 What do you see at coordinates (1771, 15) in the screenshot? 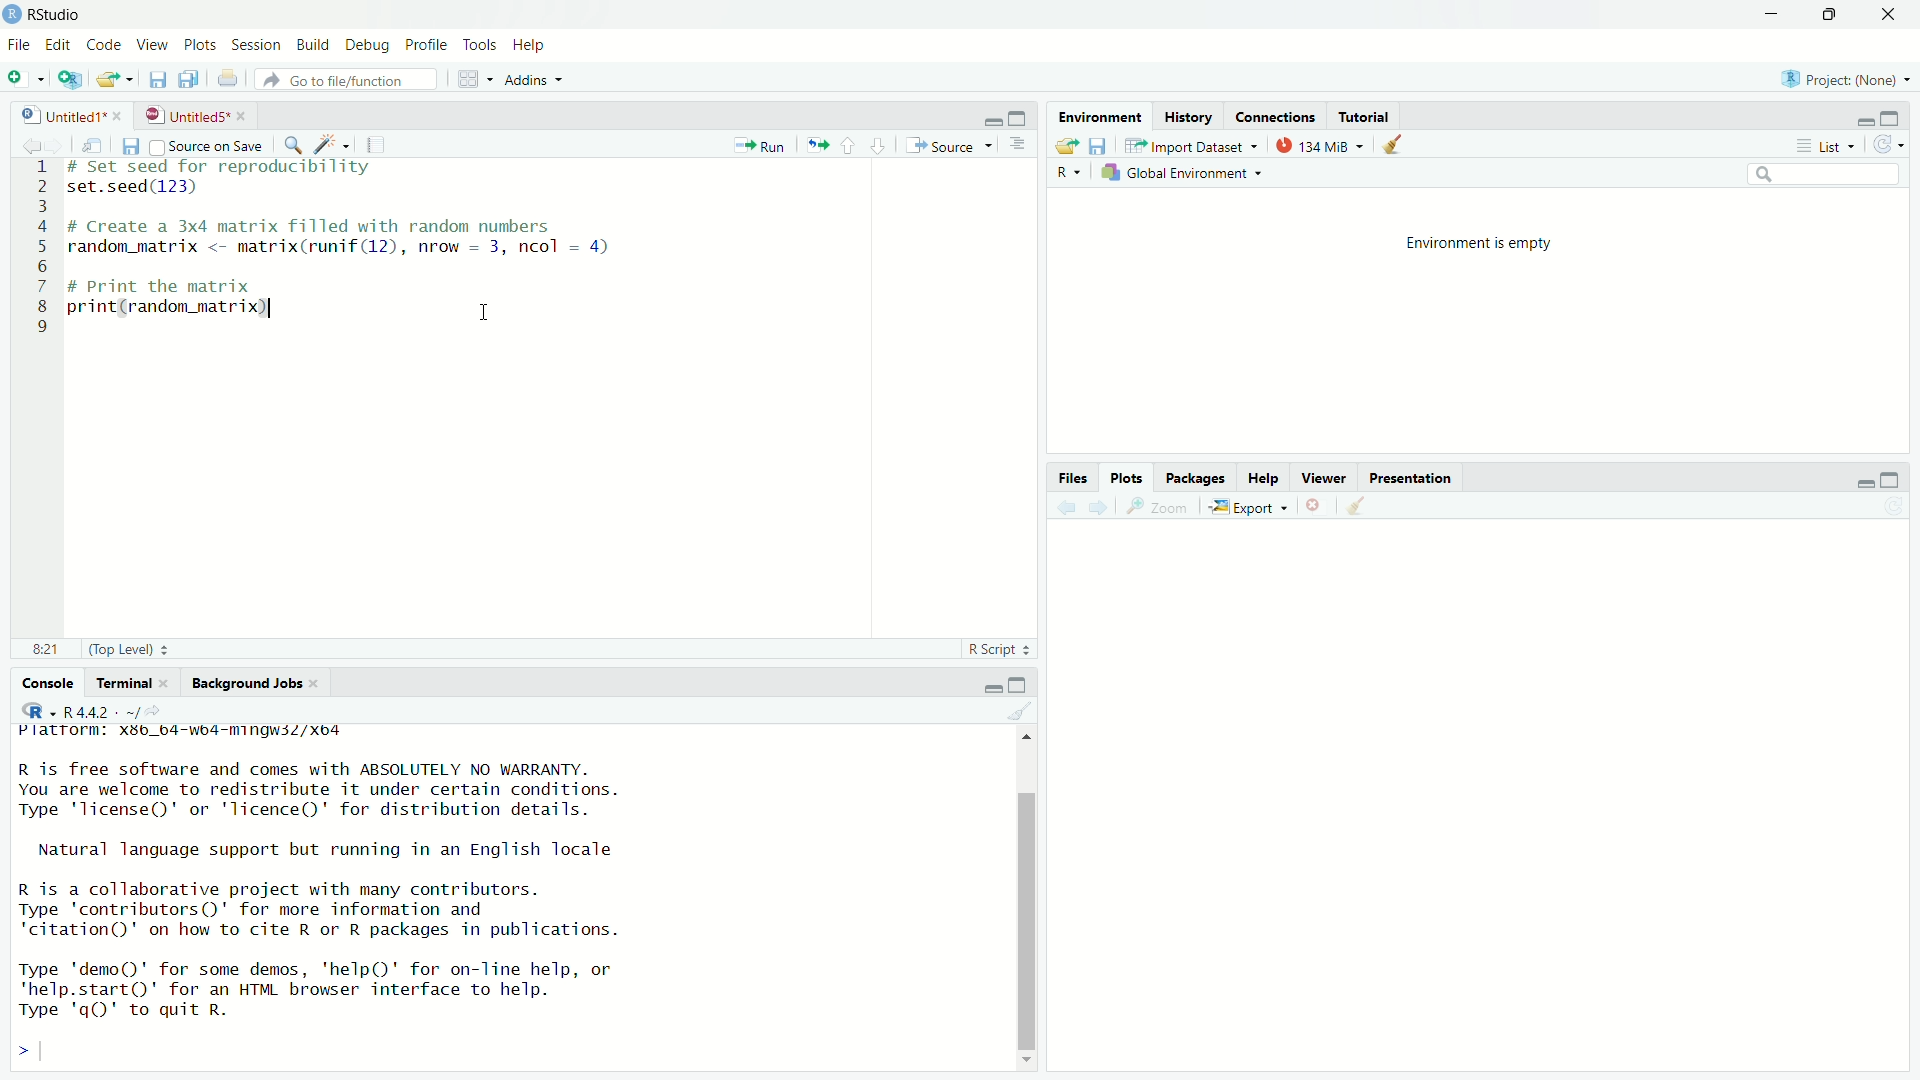
I see `minimise` at bounding box center [1771, 15].